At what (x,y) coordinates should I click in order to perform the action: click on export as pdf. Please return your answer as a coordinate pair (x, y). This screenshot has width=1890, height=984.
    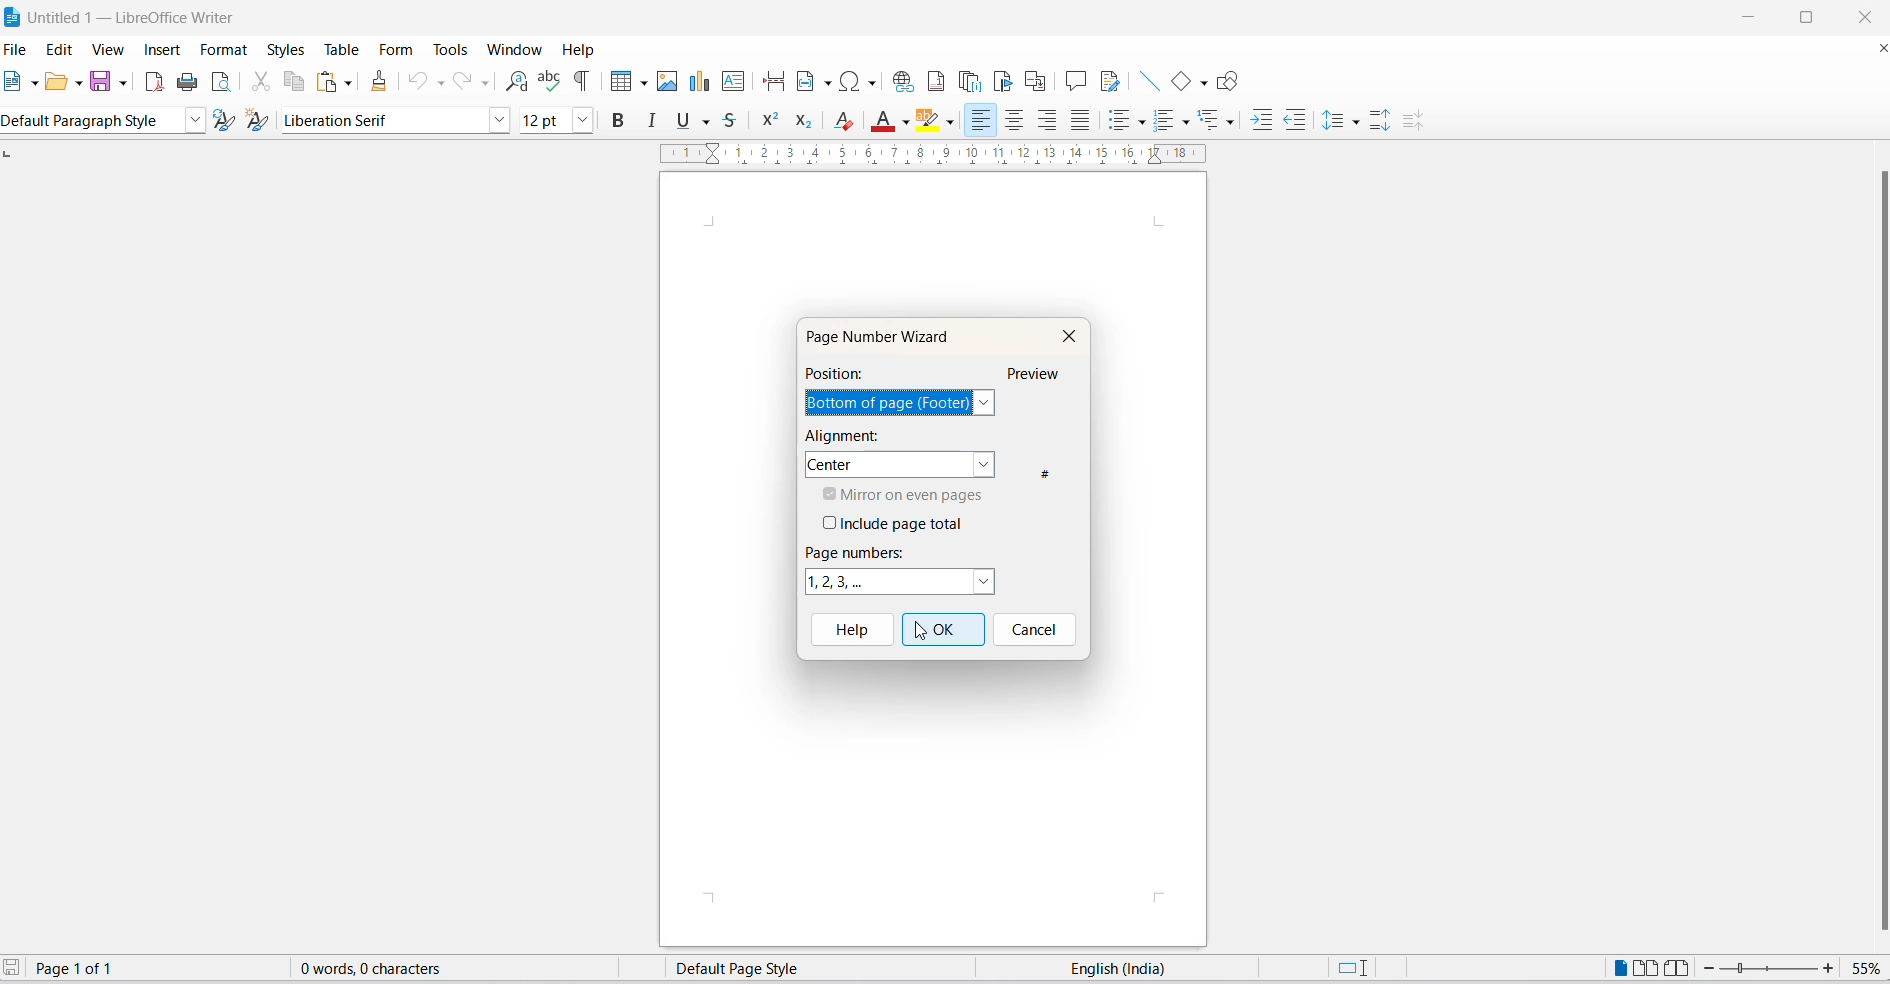
    Looking at the image, I should click on (153, 86).